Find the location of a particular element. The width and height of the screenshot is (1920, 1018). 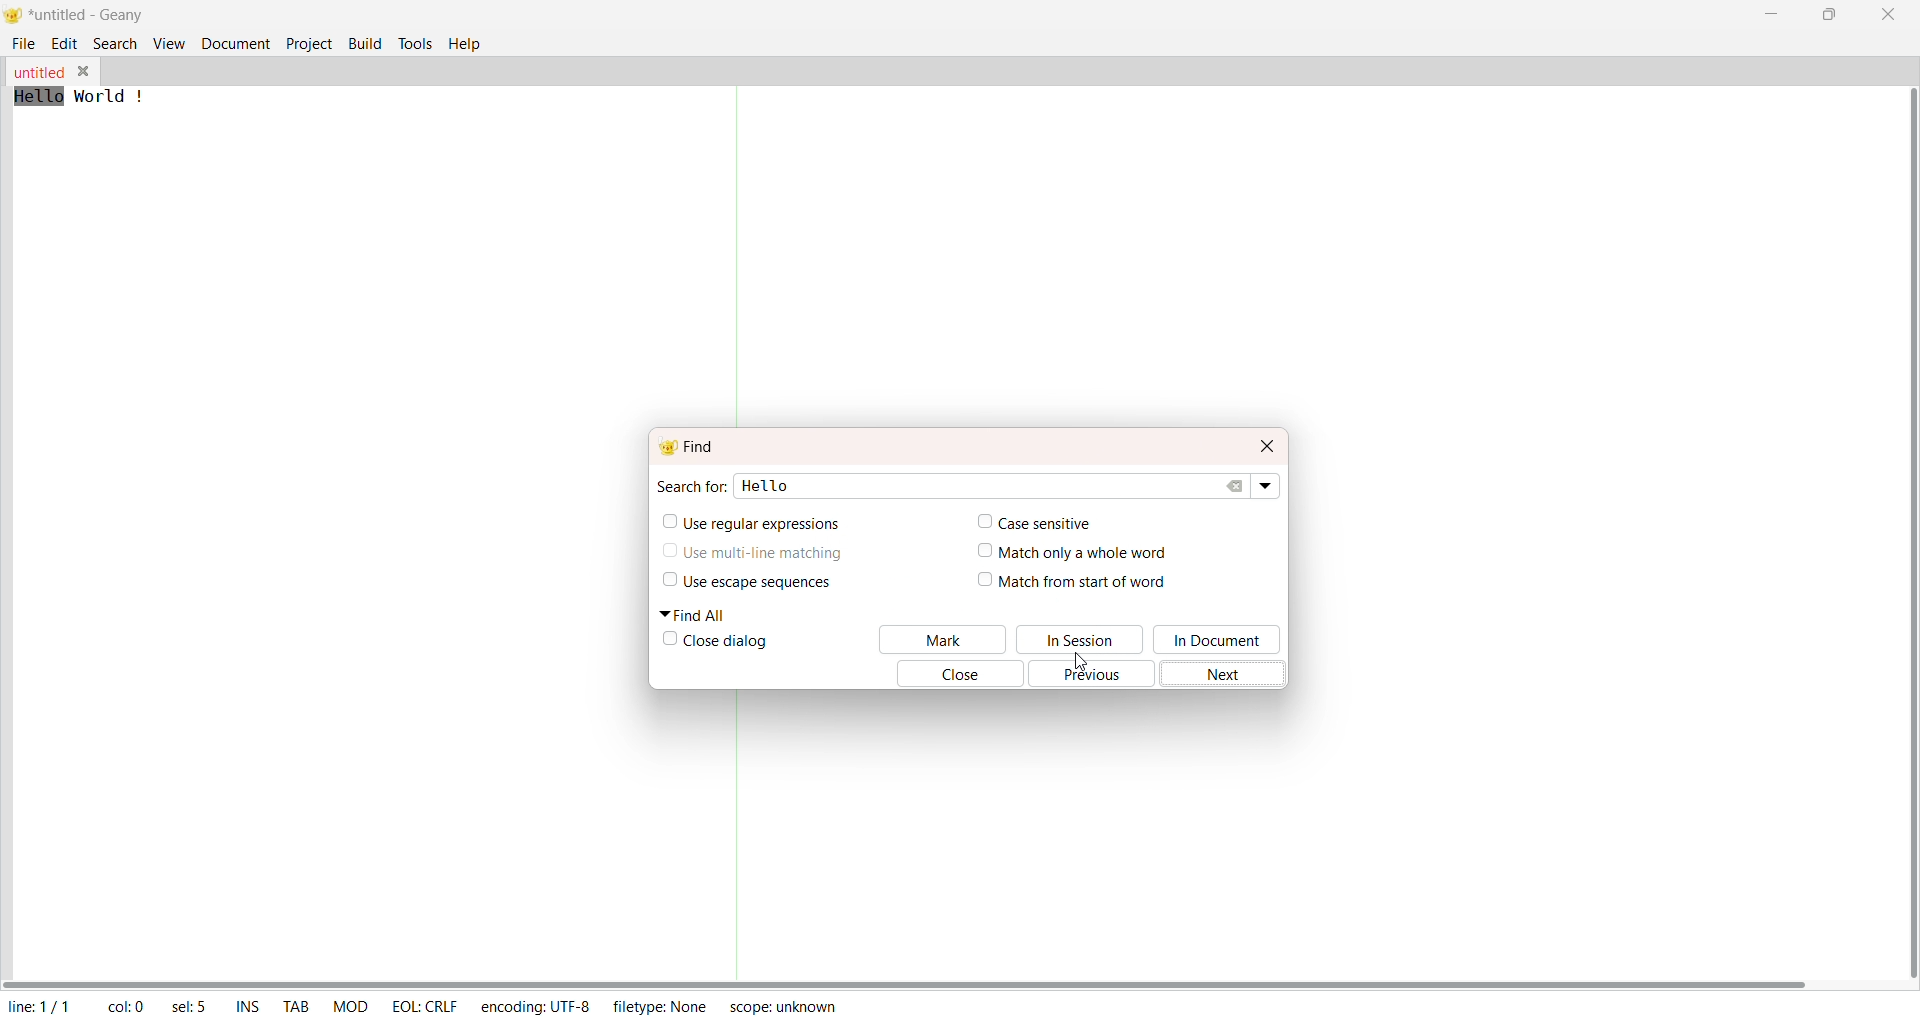

Close Dialog Box is located at coordinates (1267, 444).